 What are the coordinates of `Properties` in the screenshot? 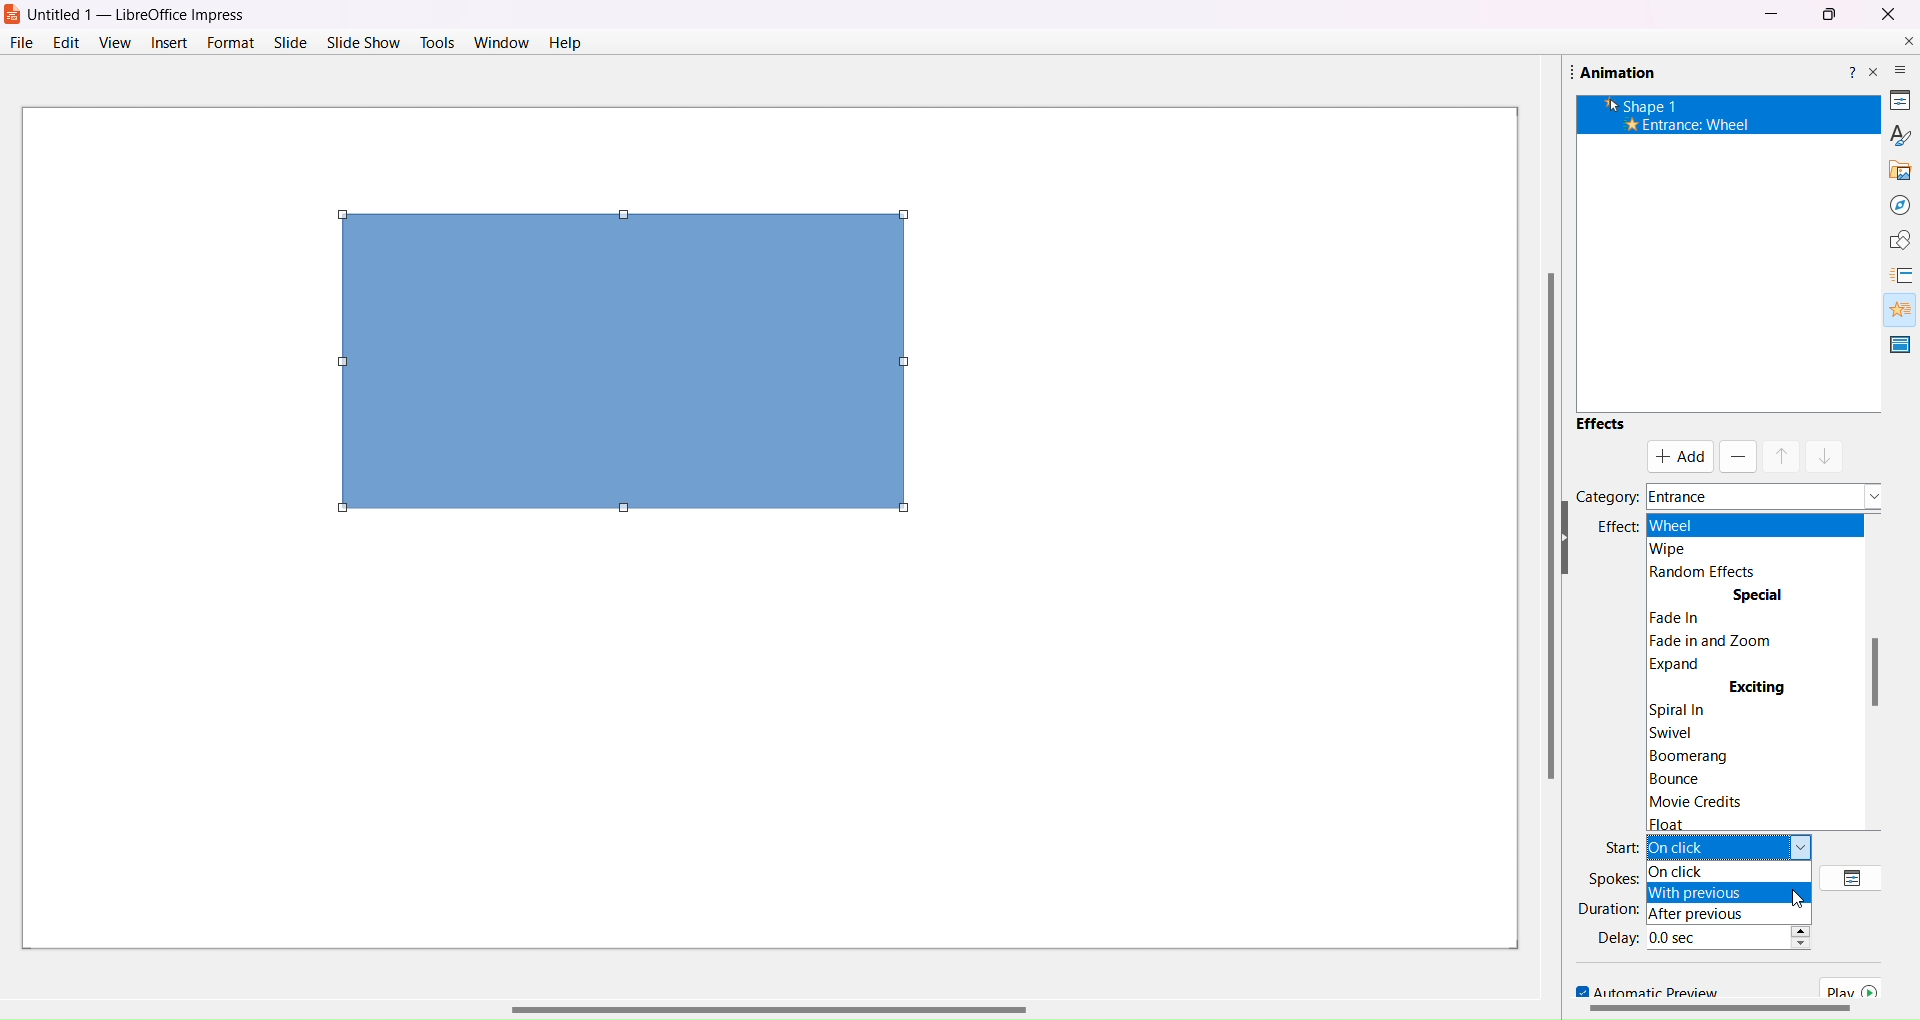 It's located at (1891, 97).